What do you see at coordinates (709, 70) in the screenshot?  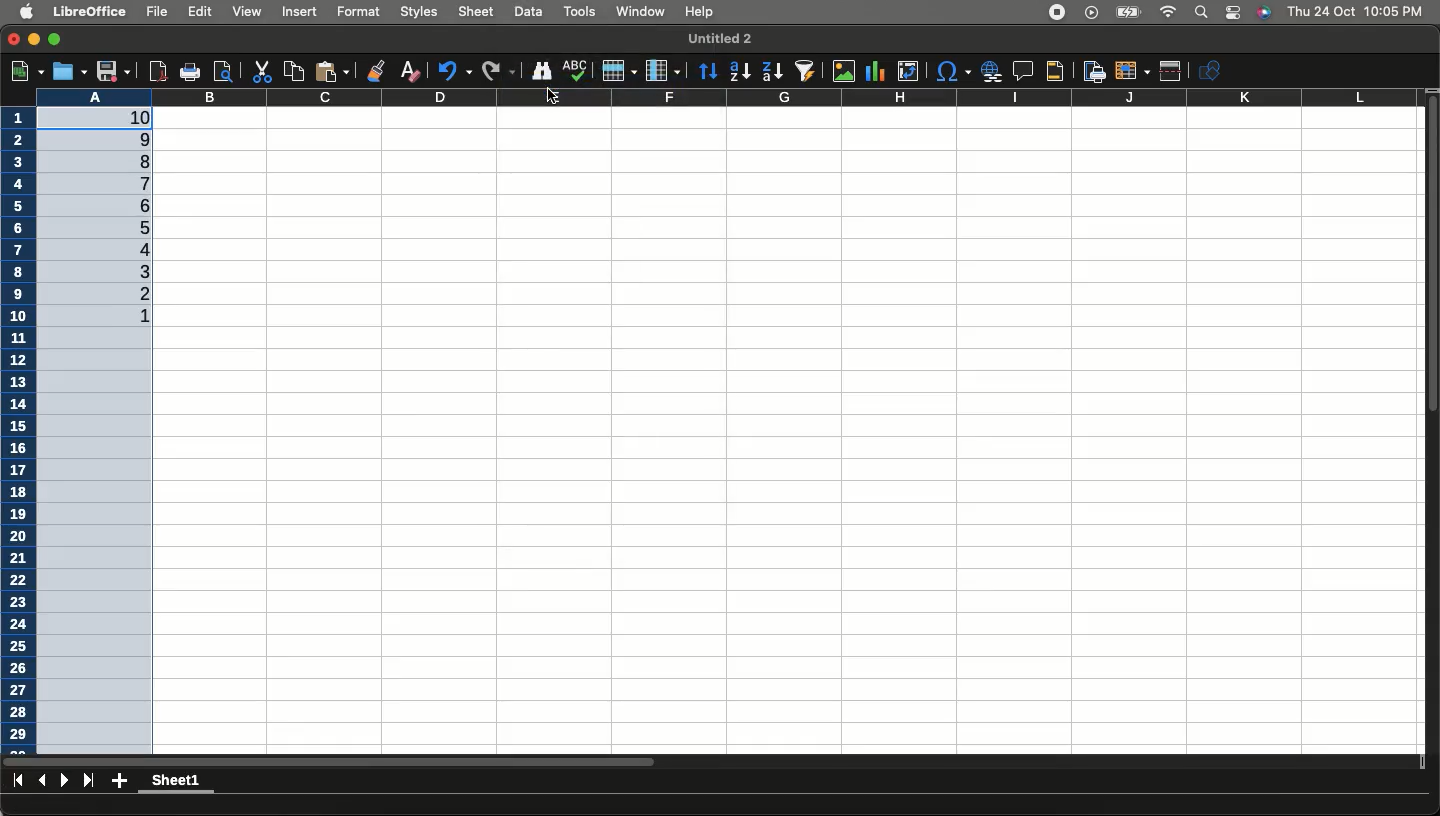 I see `Sort` at bounding box center [709, 70].